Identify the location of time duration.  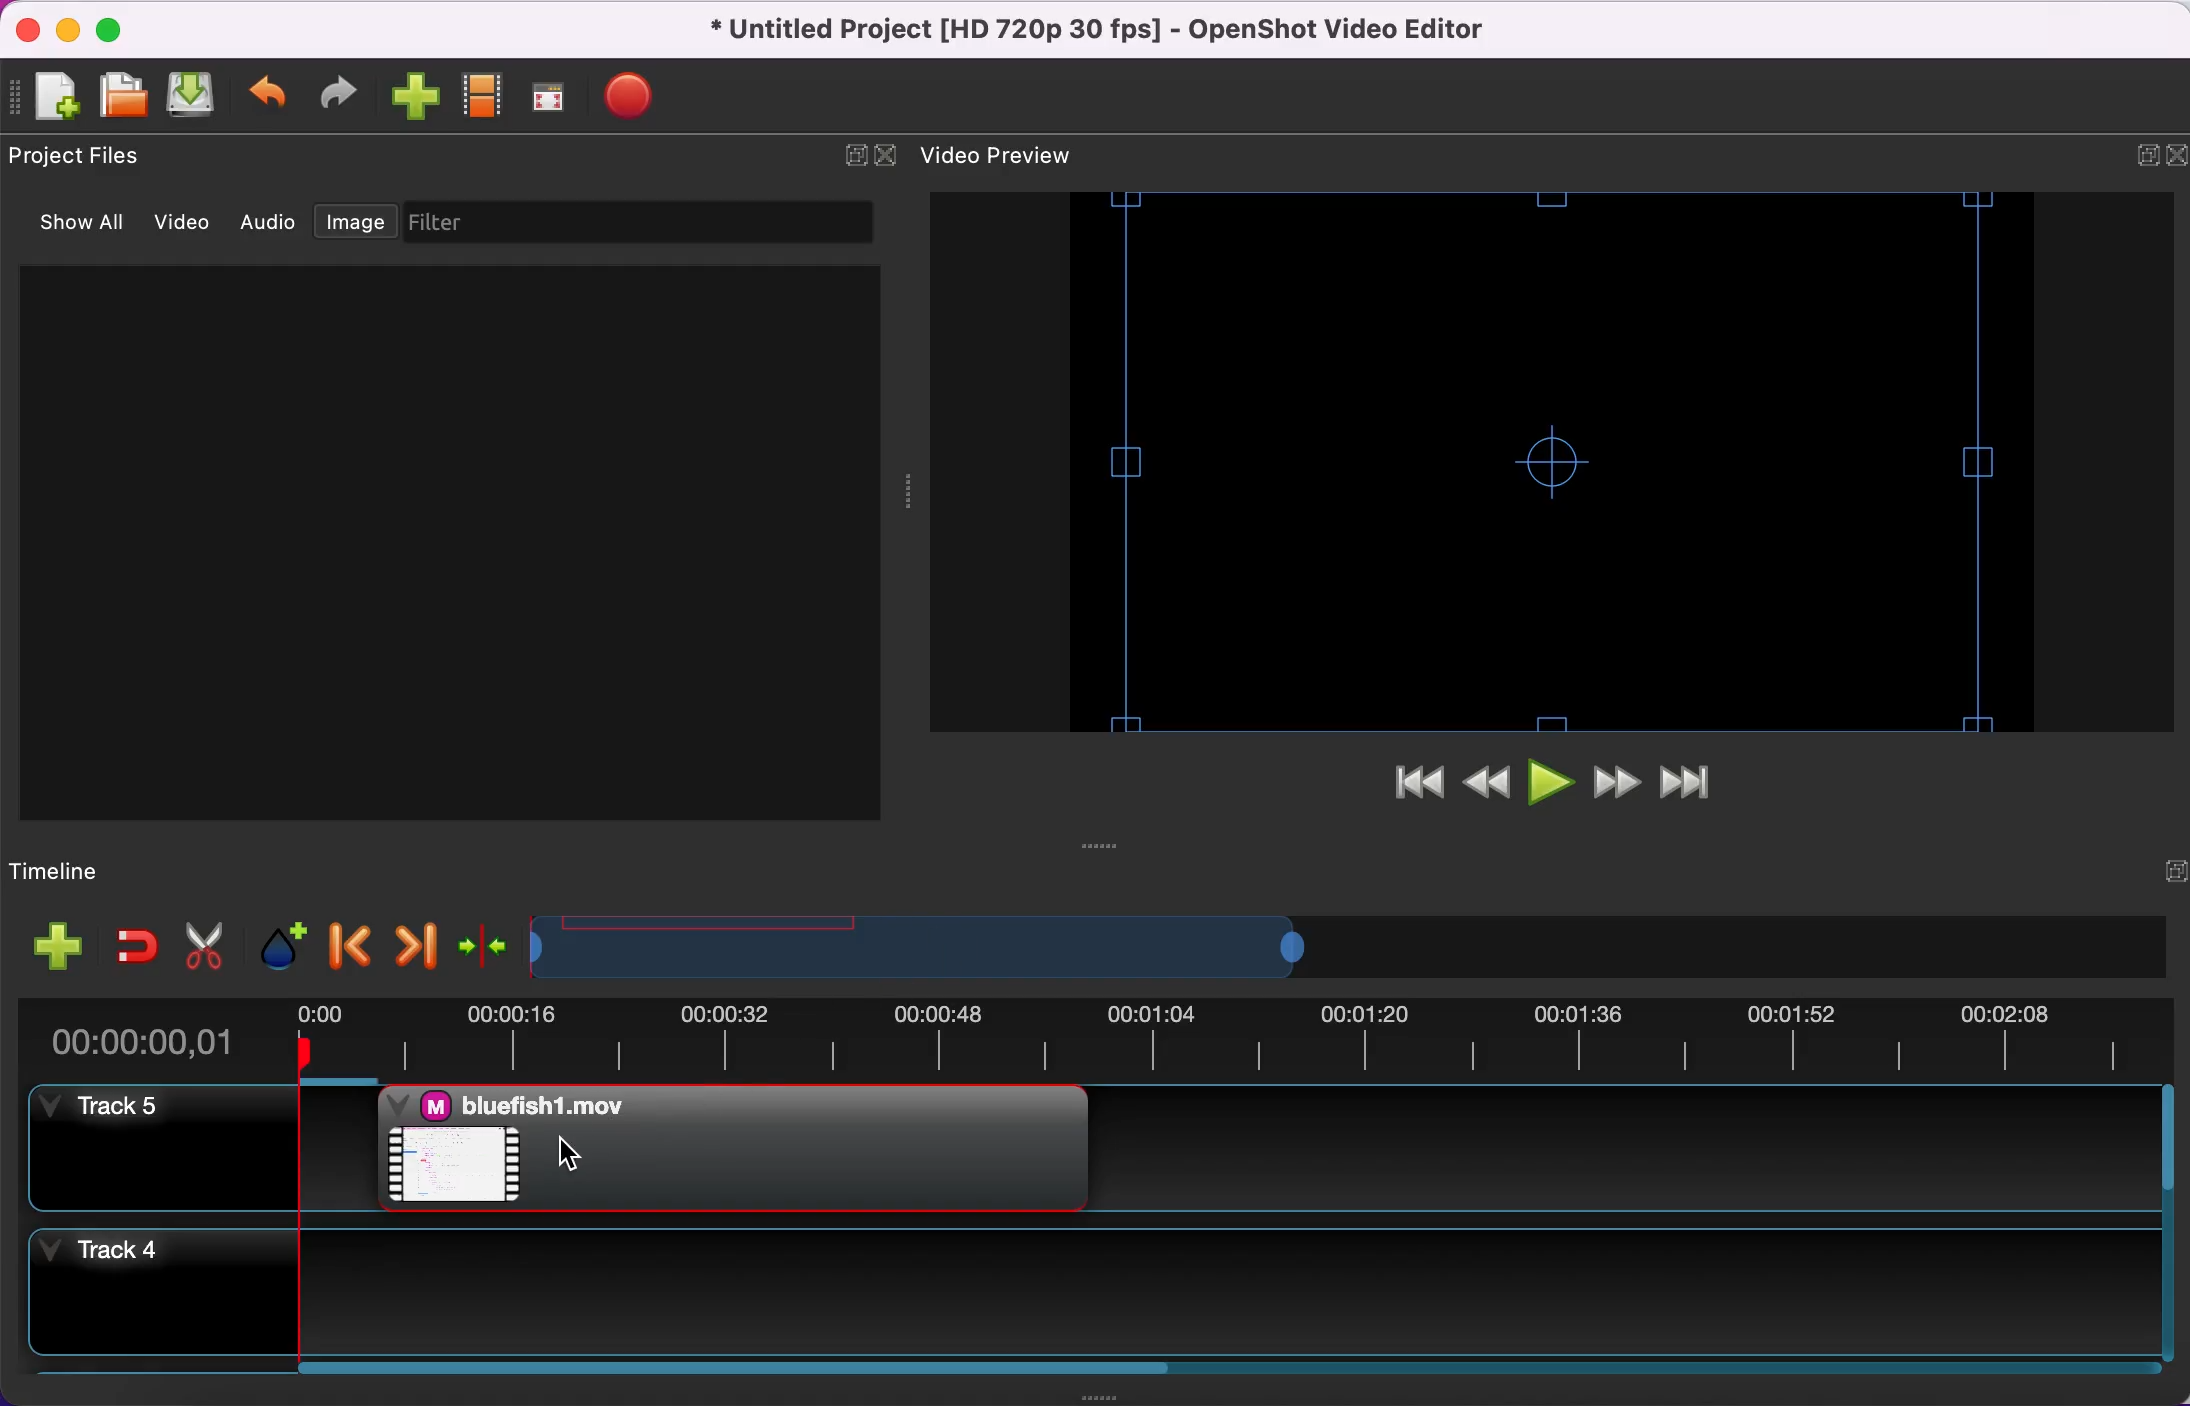
(1096, 1042).